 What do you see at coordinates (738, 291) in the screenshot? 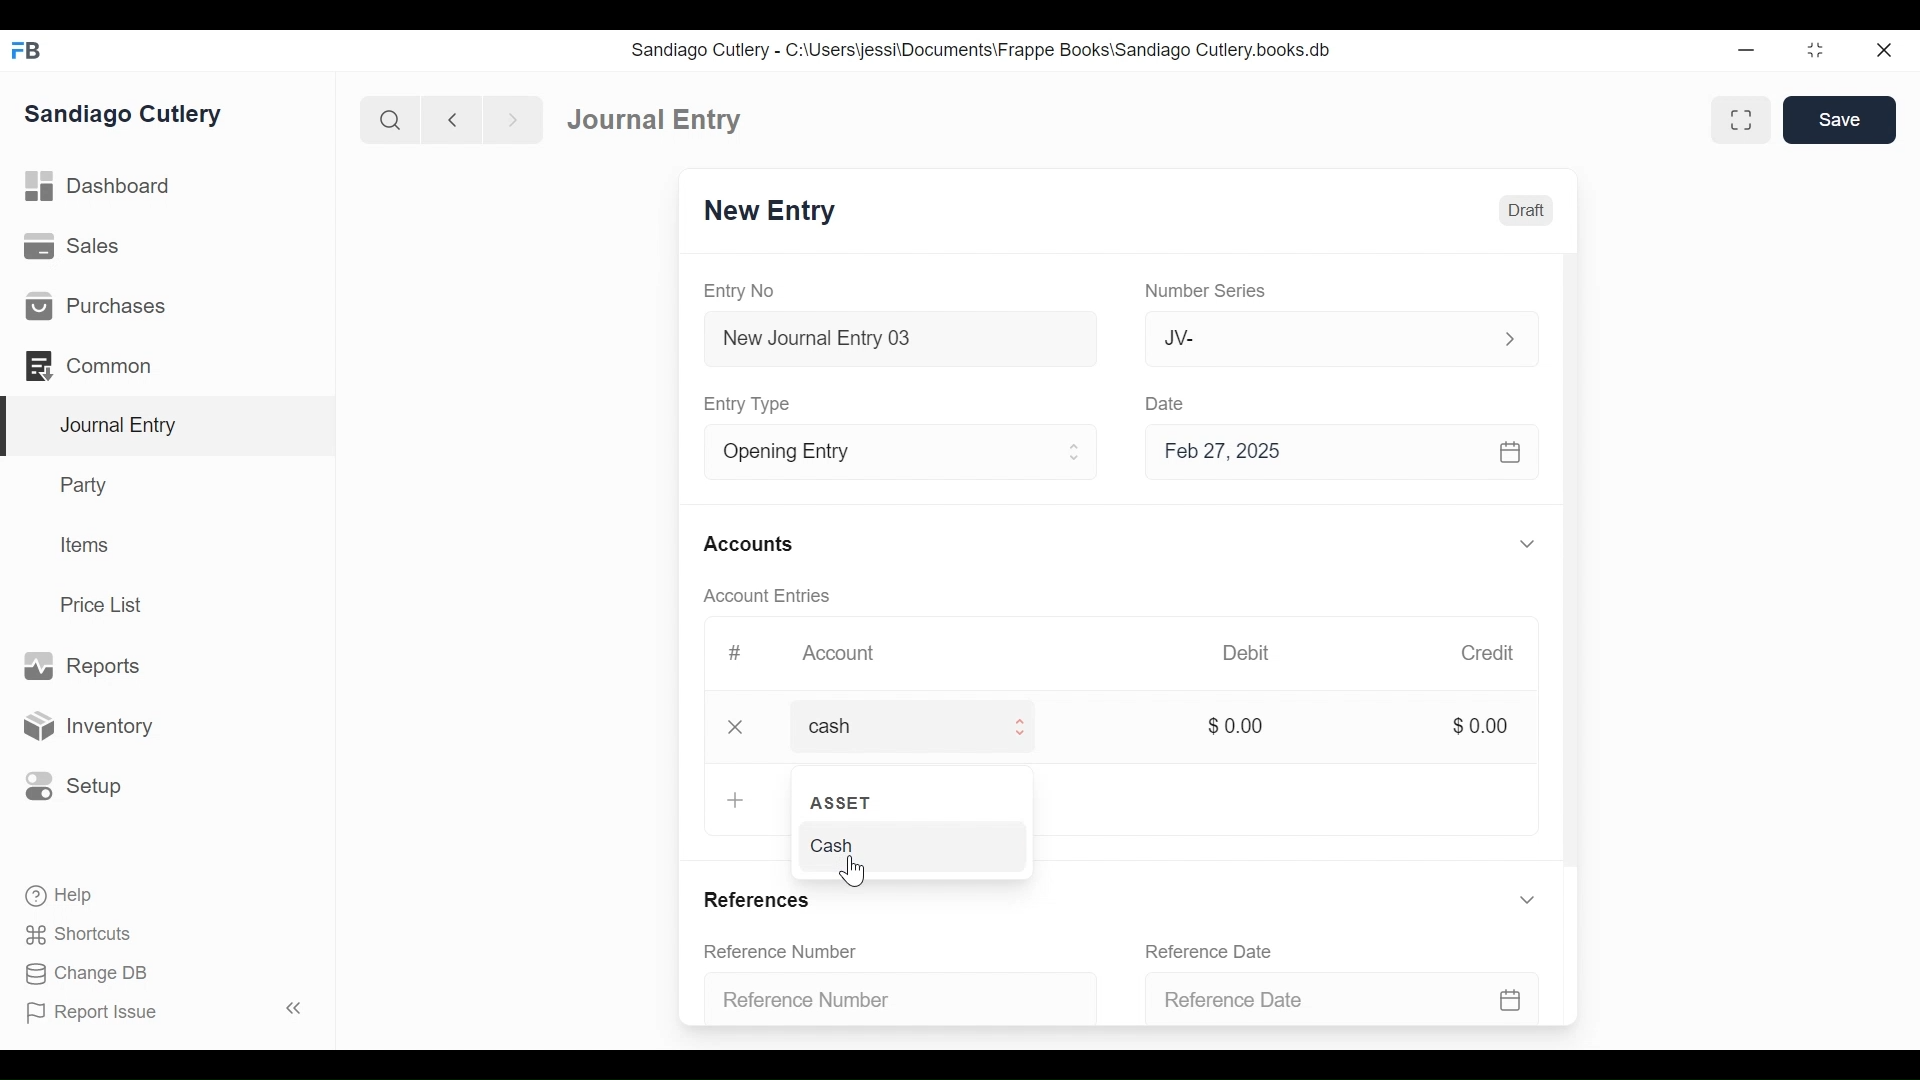
I see `Entry No` at bounding box center [738, 291].